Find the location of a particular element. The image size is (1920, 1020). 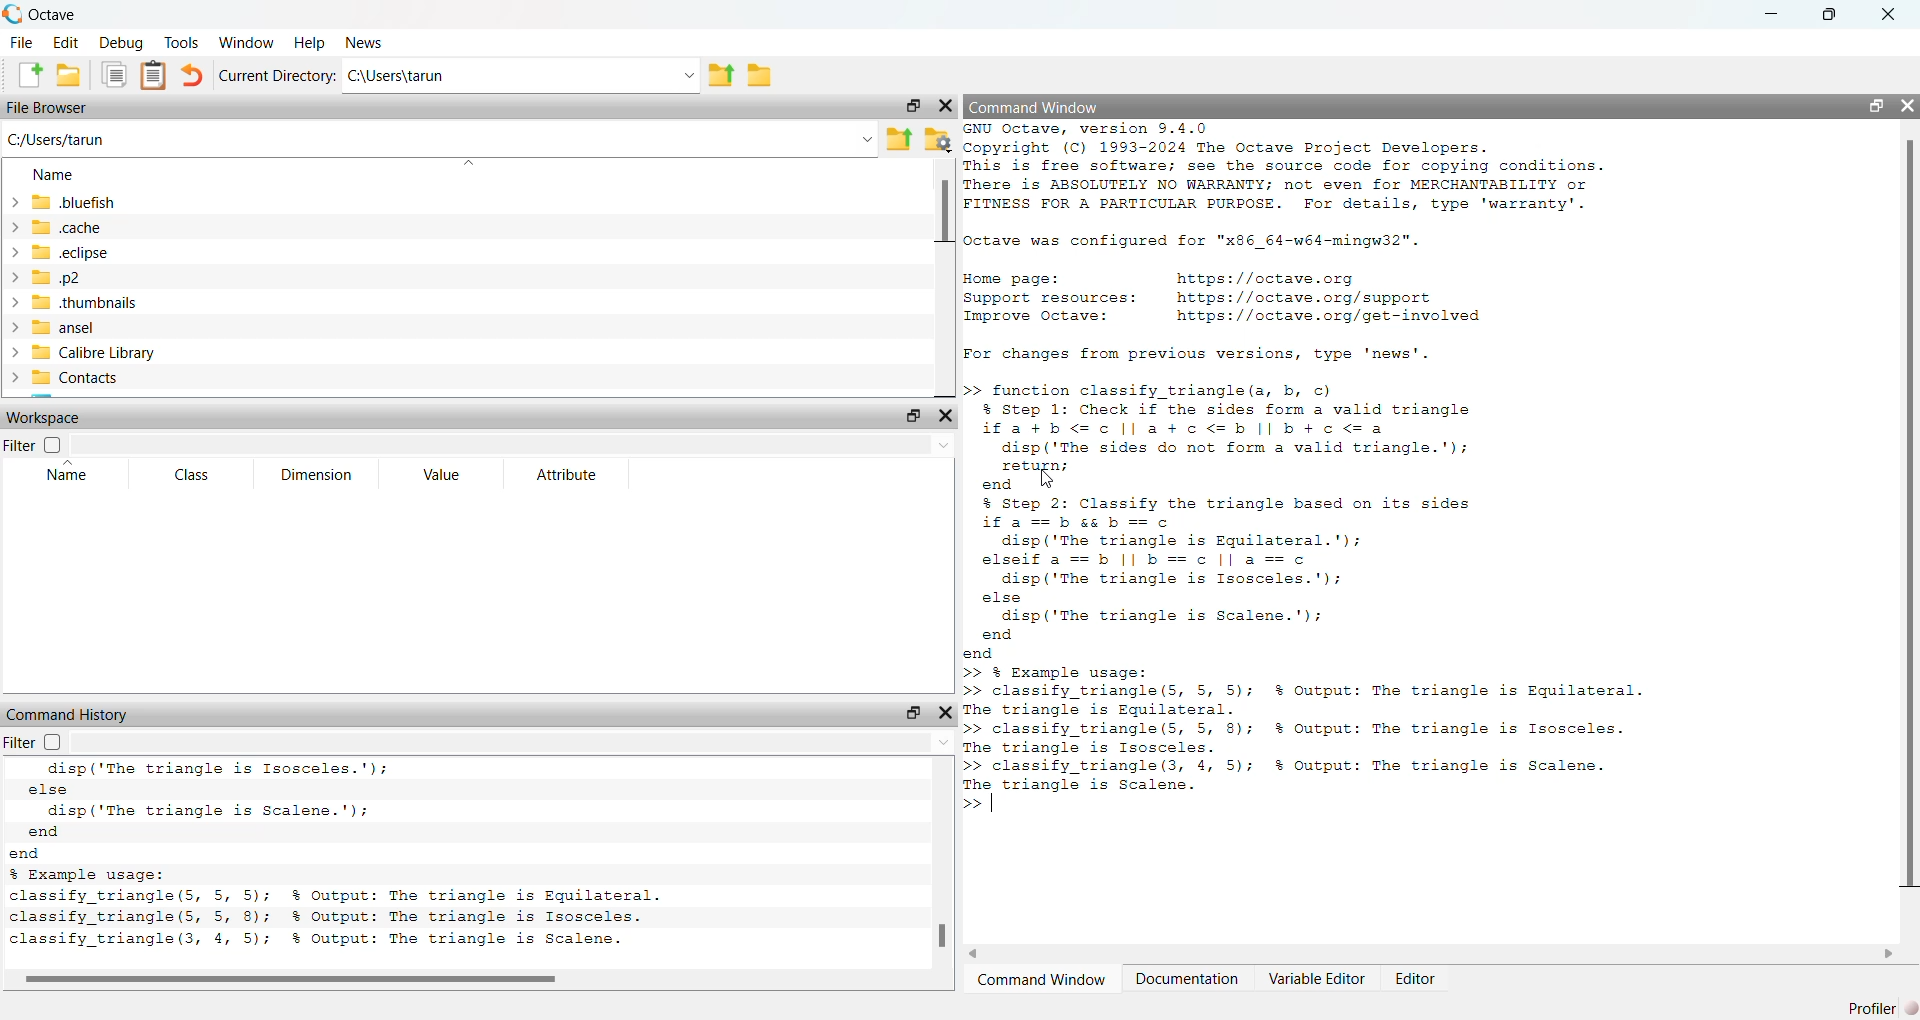

scrollbar is located at coordinates (1907, 516).